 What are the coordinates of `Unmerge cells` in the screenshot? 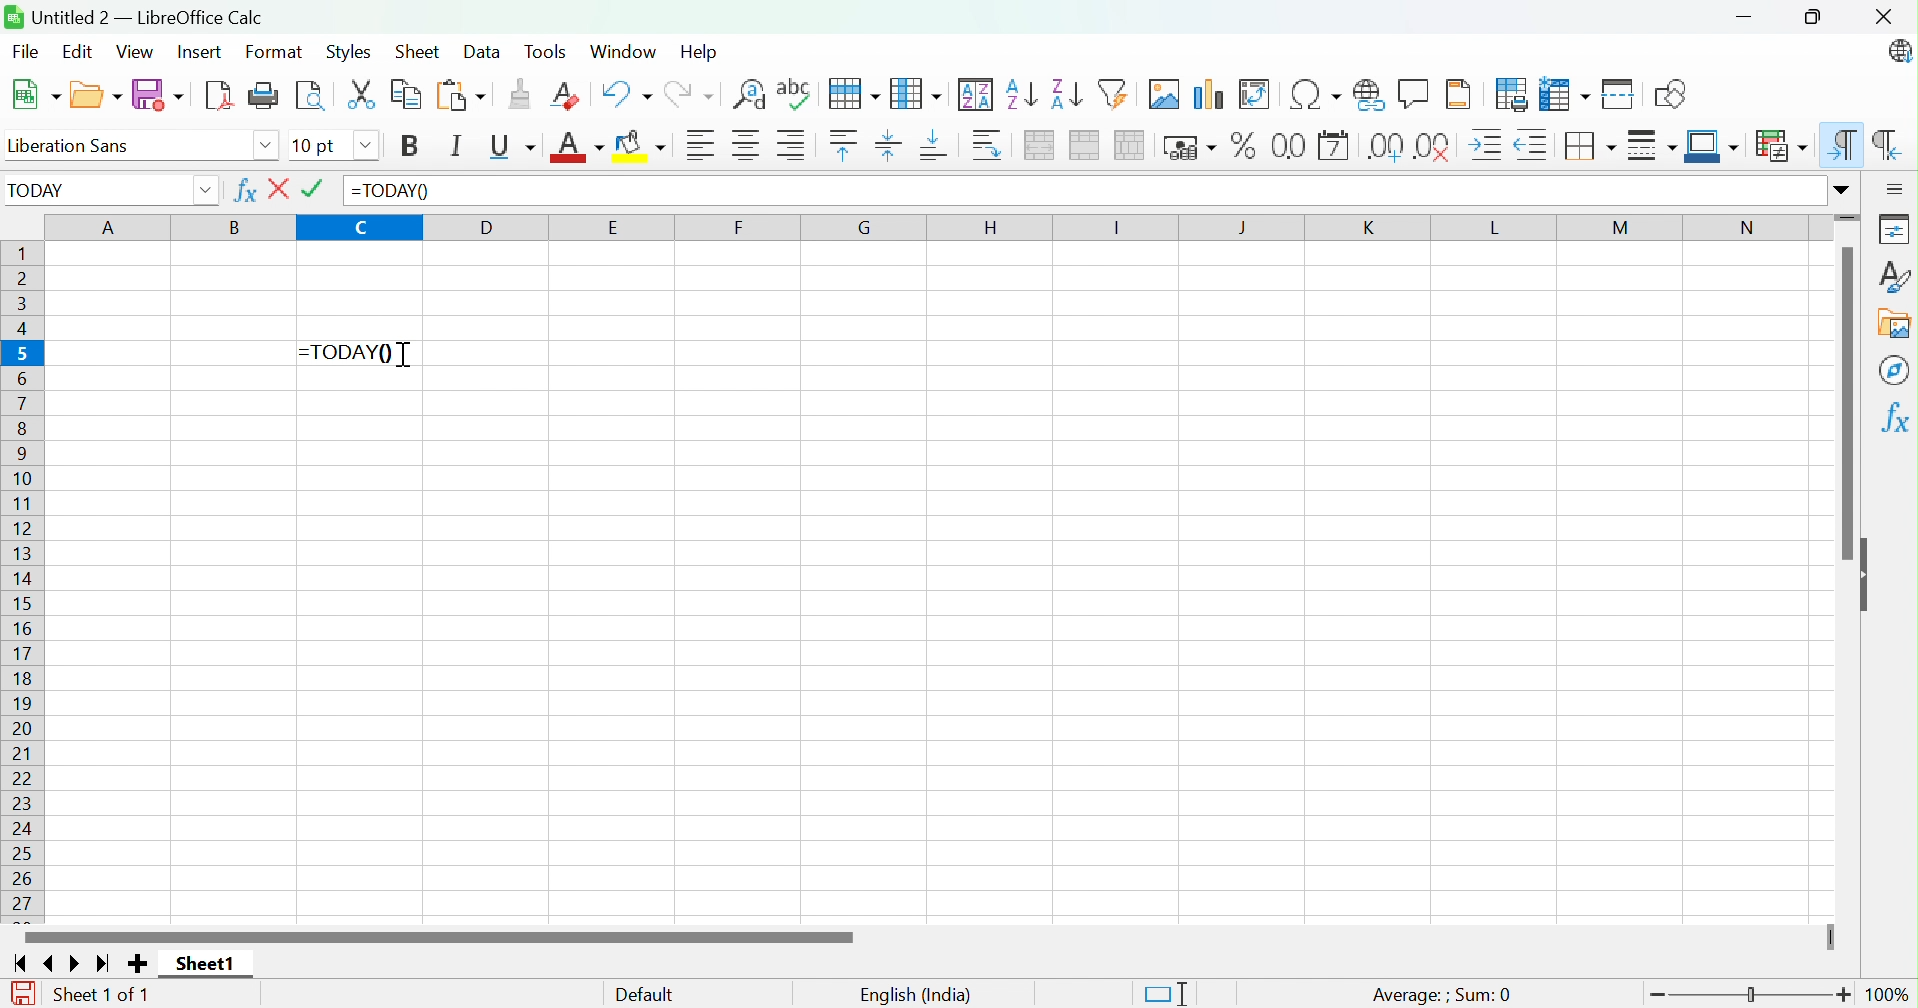 It's located at (1131, 145).